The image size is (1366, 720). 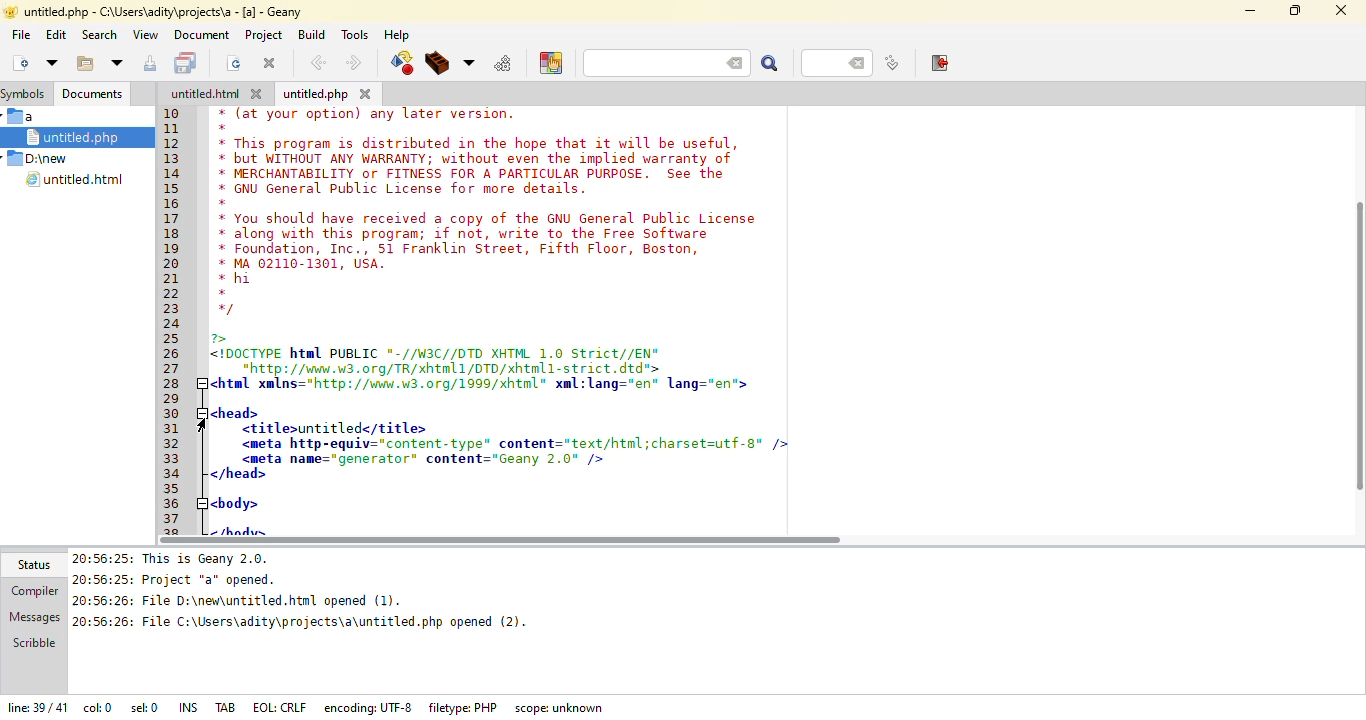 I want to click on close, so click(x=271, y=62).